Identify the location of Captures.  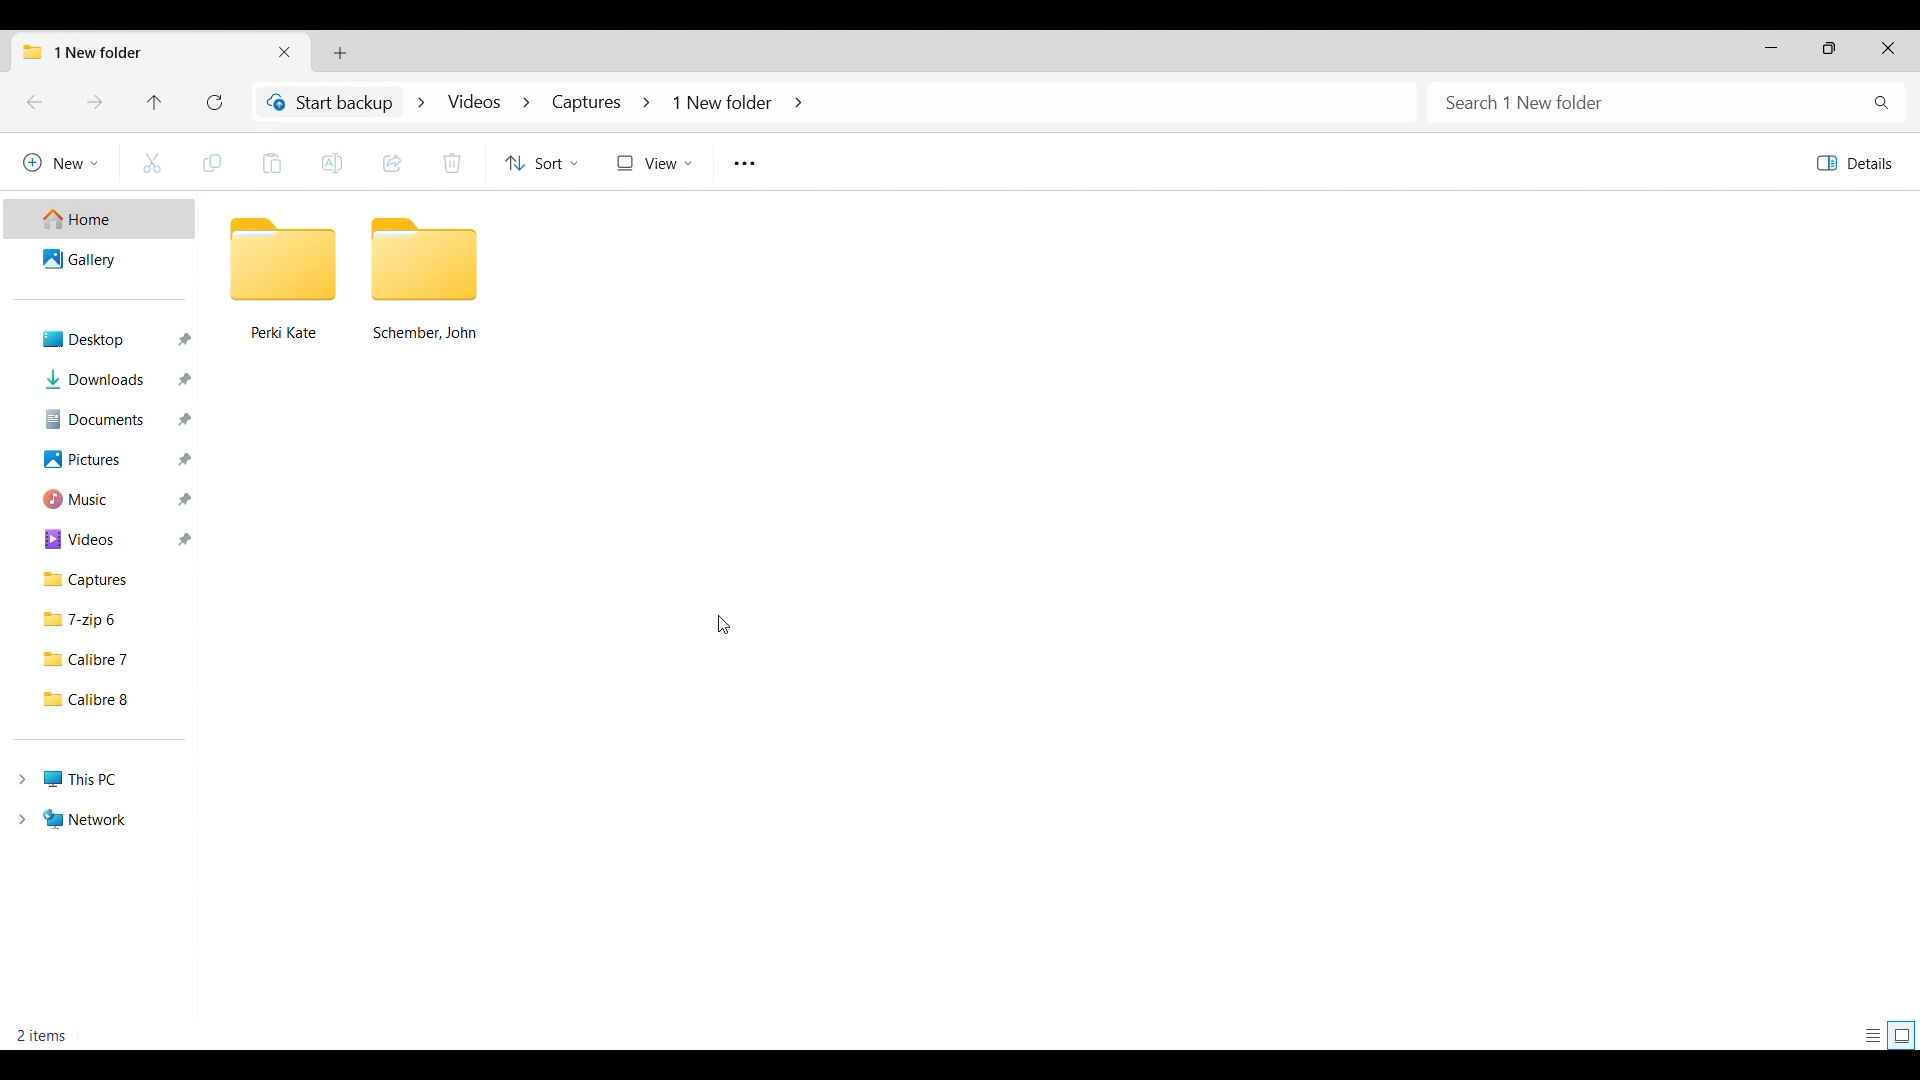
(106, 581).